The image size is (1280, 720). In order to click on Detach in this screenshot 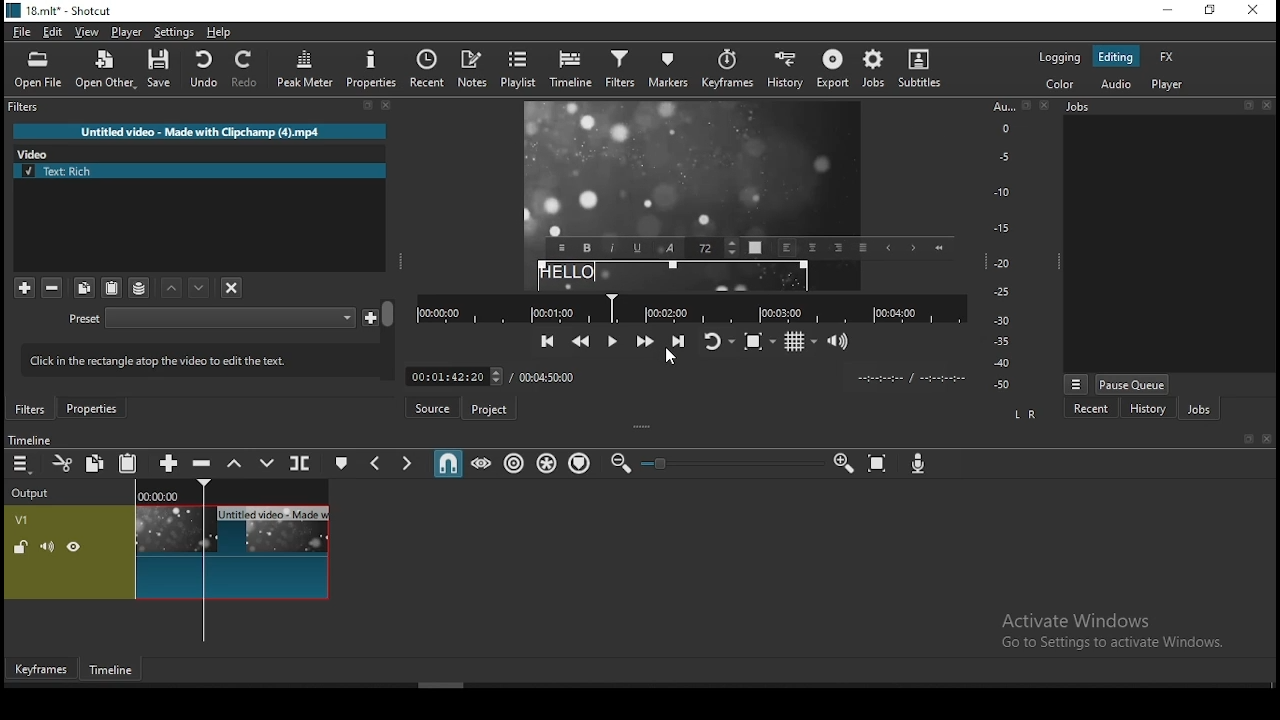, I will do `click(368, 106)`.